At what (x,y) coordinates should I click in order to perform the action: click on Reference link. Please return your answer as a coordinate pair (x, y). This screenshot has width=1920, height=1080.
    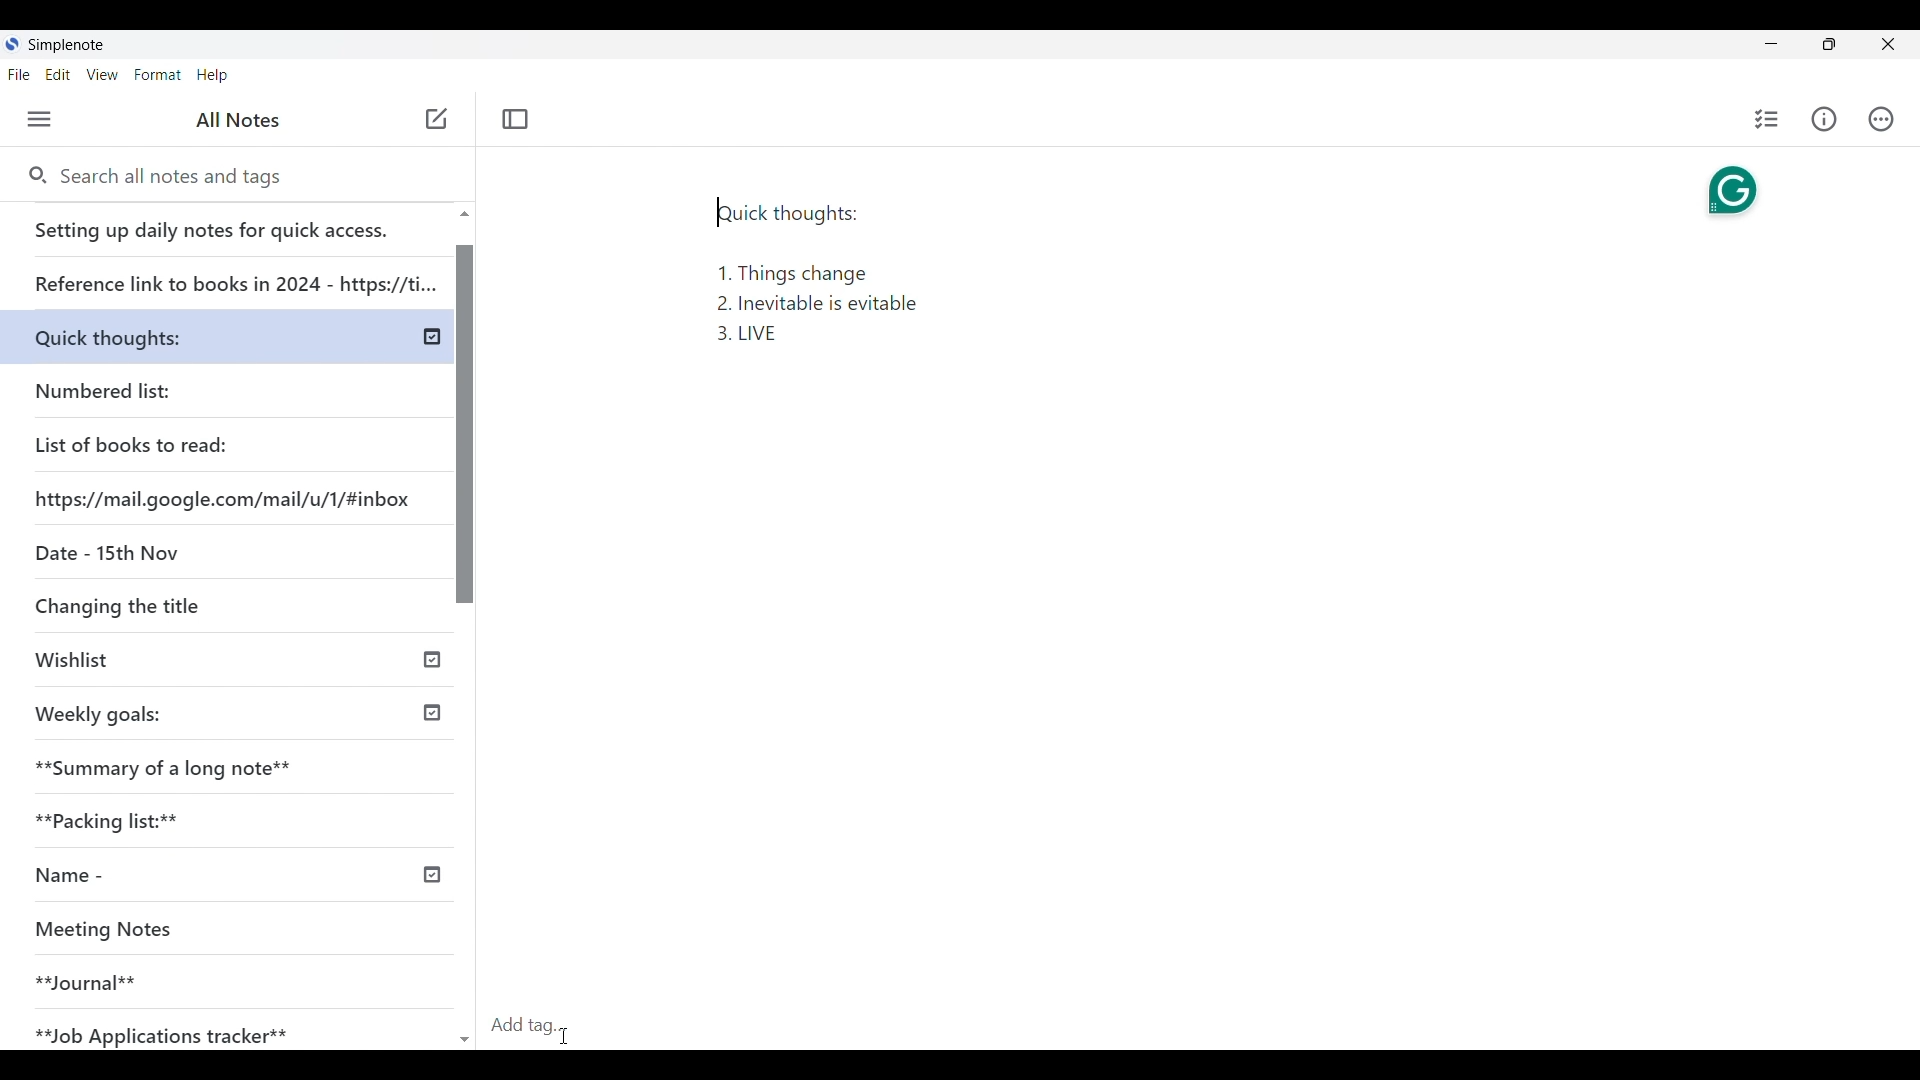
    Looking at the image, I should click on (233, 276).